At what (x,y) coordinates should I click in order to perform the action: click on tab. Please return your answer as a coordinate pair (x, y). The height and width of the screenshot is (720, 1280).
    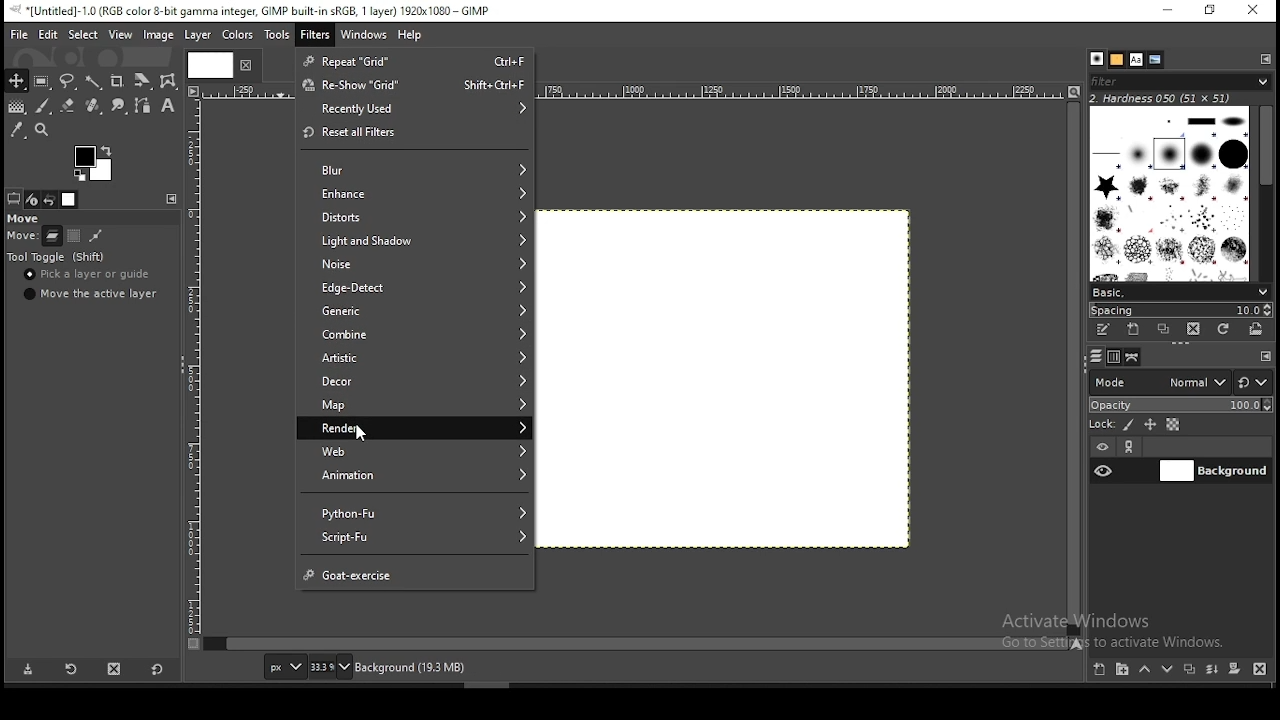
    Looking at the image, I should click on (208, 64).